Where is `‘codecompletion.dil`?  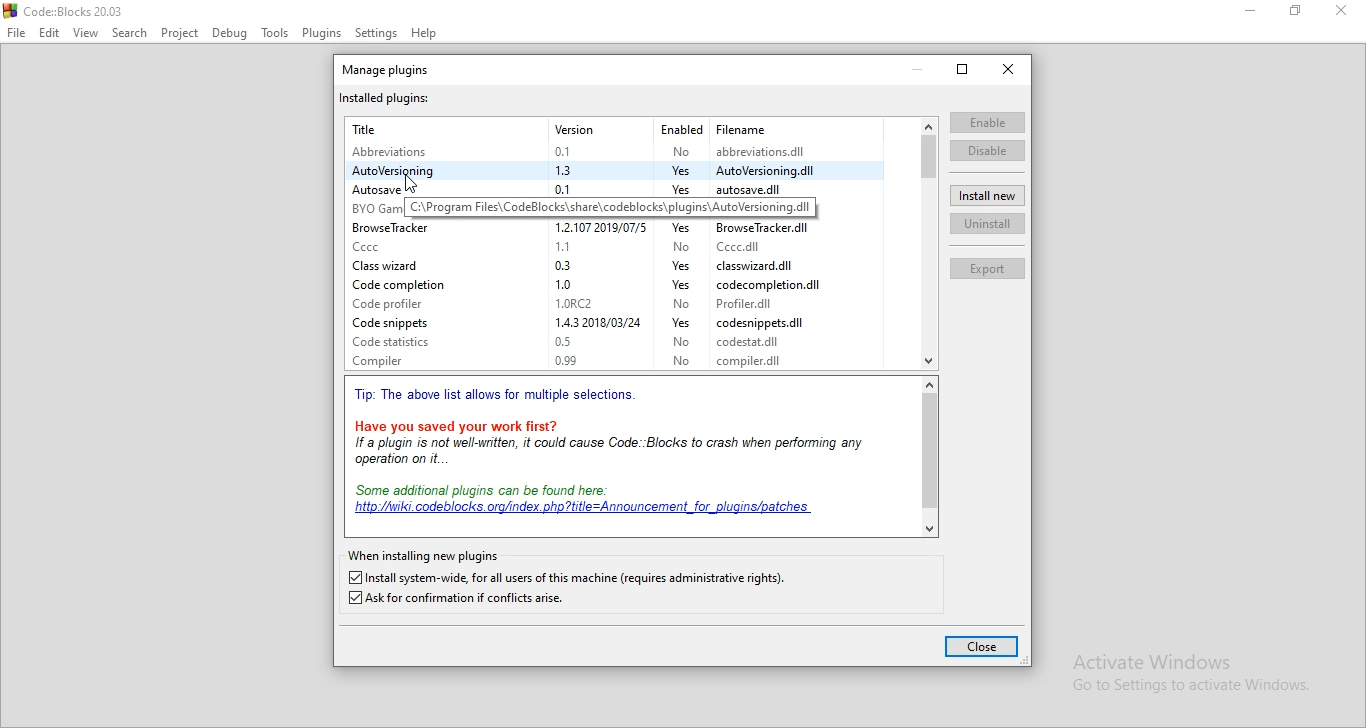
‘codecompletion.dil is located at coordinates (764, 285).